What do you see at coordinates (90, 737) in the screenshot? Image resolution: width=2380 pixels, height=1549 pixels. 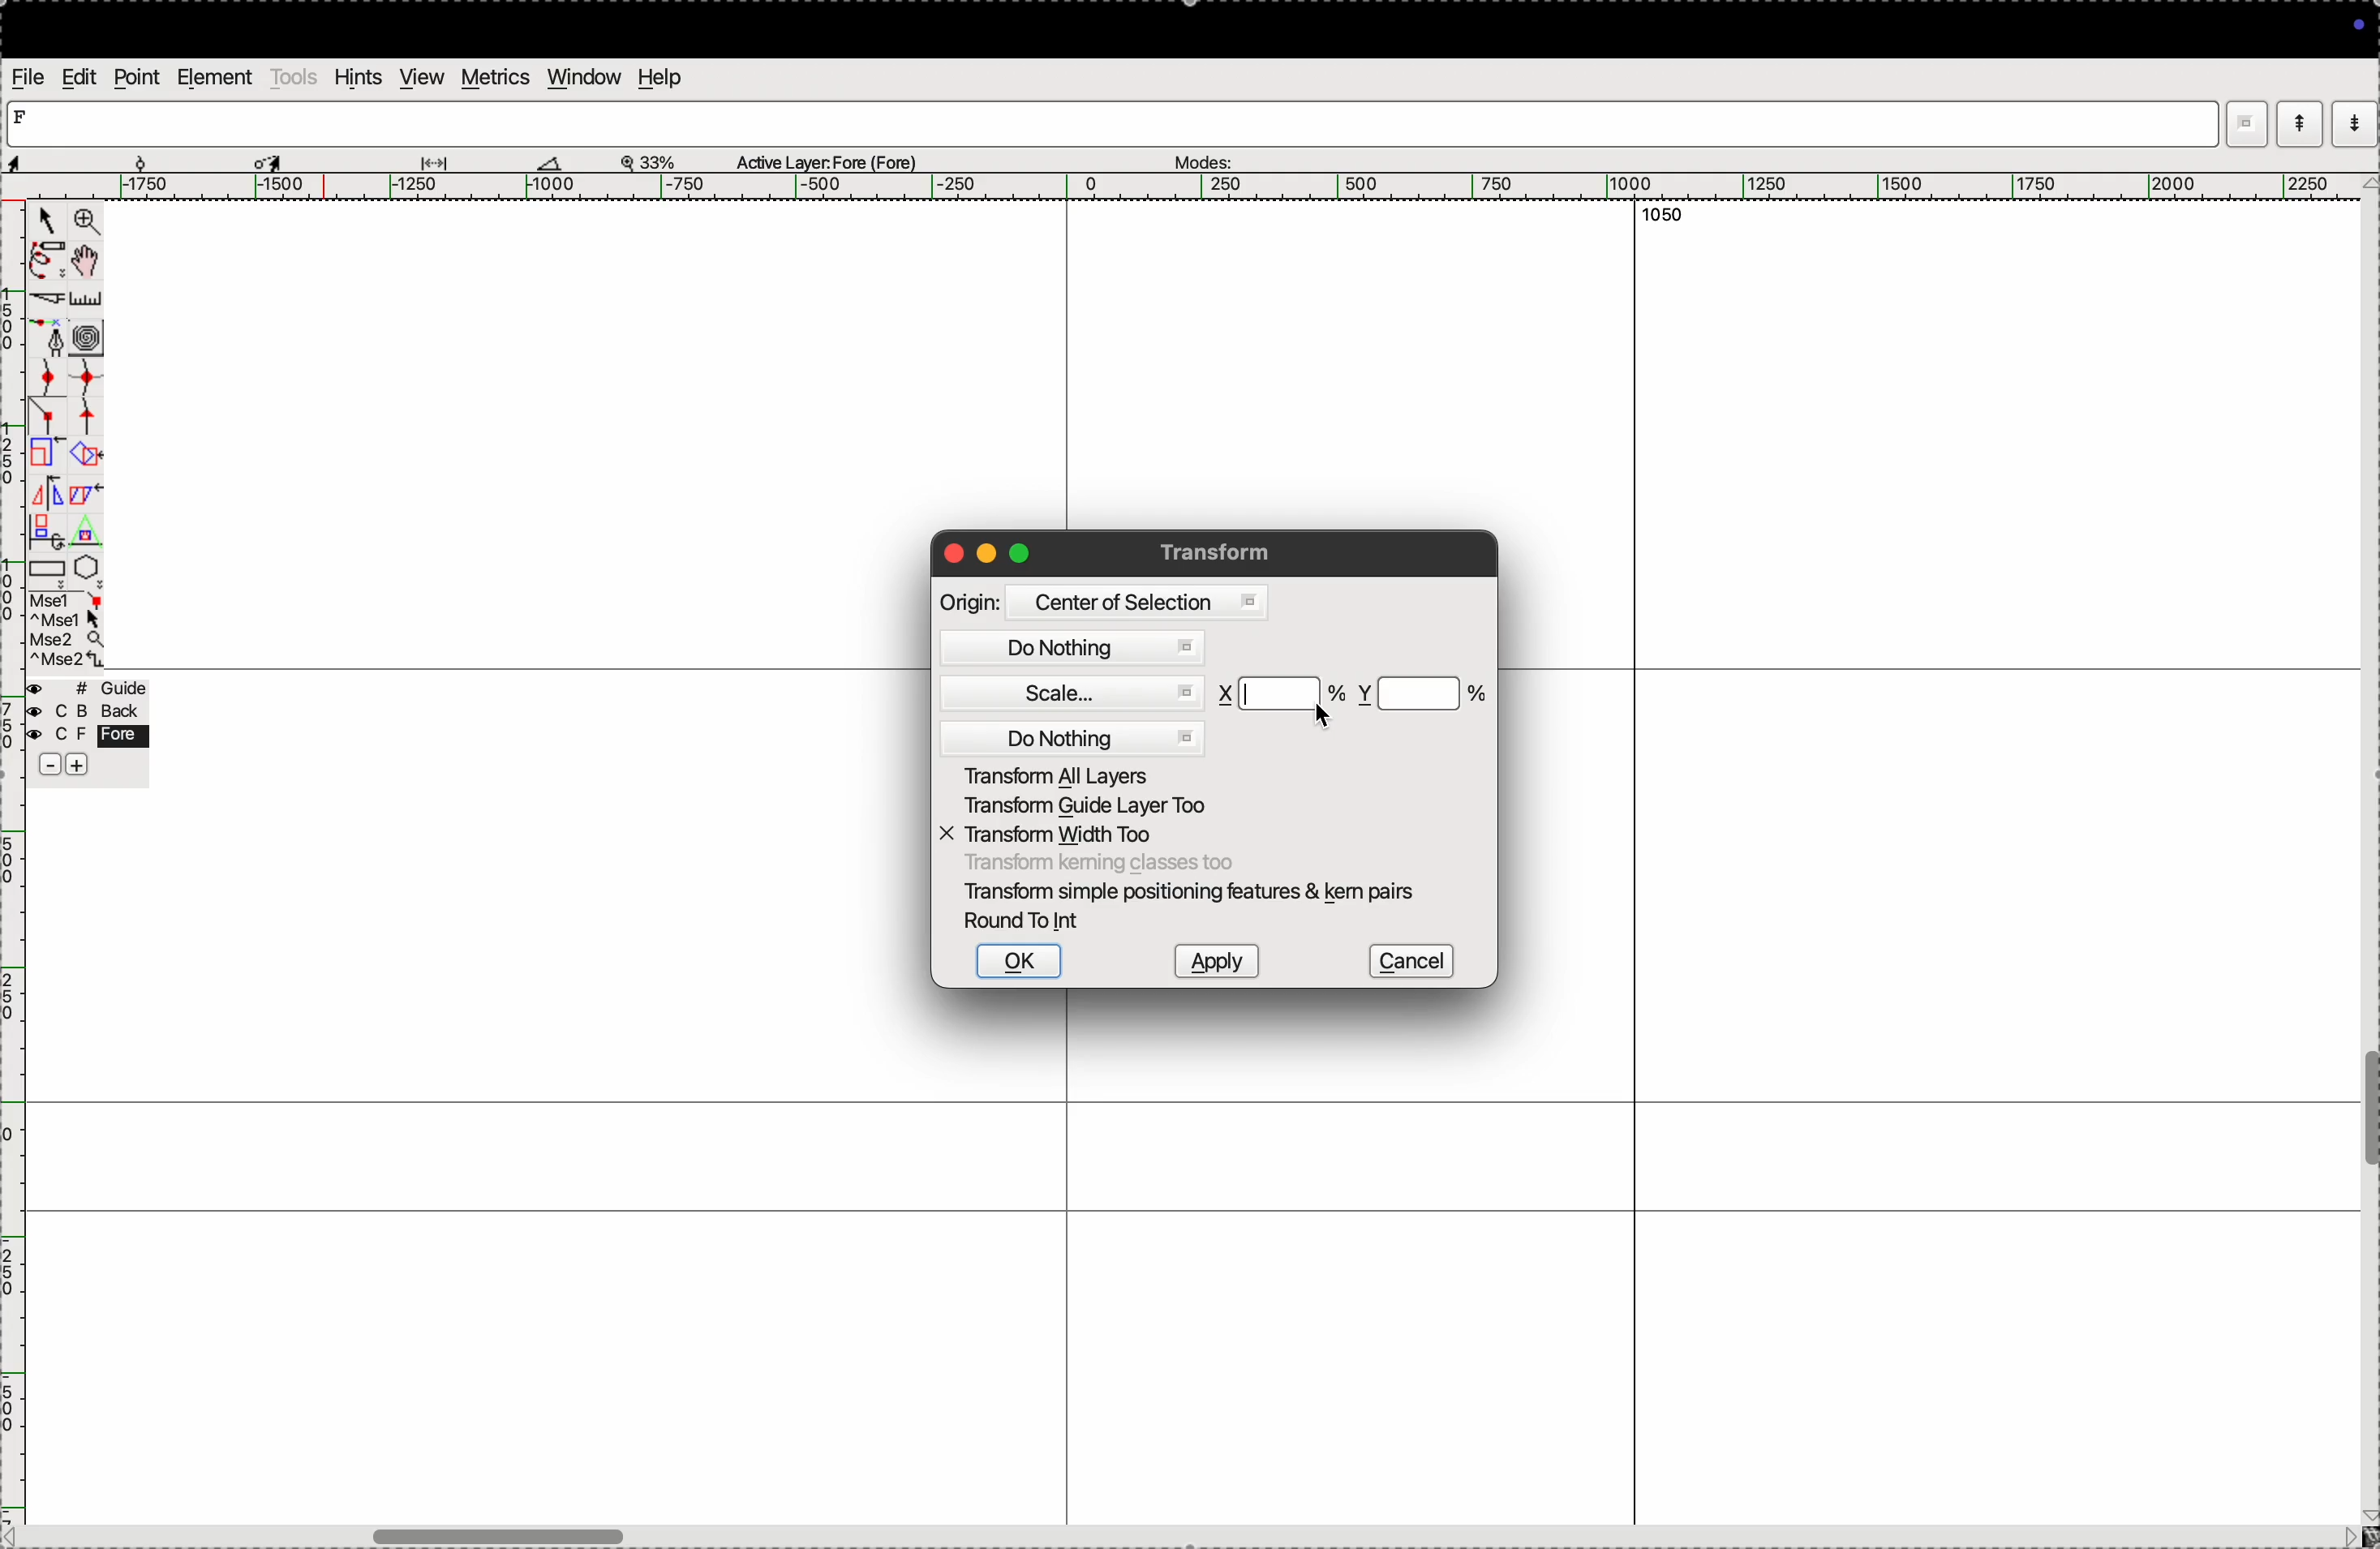 I see `fore` at bounding box center [90, 737].